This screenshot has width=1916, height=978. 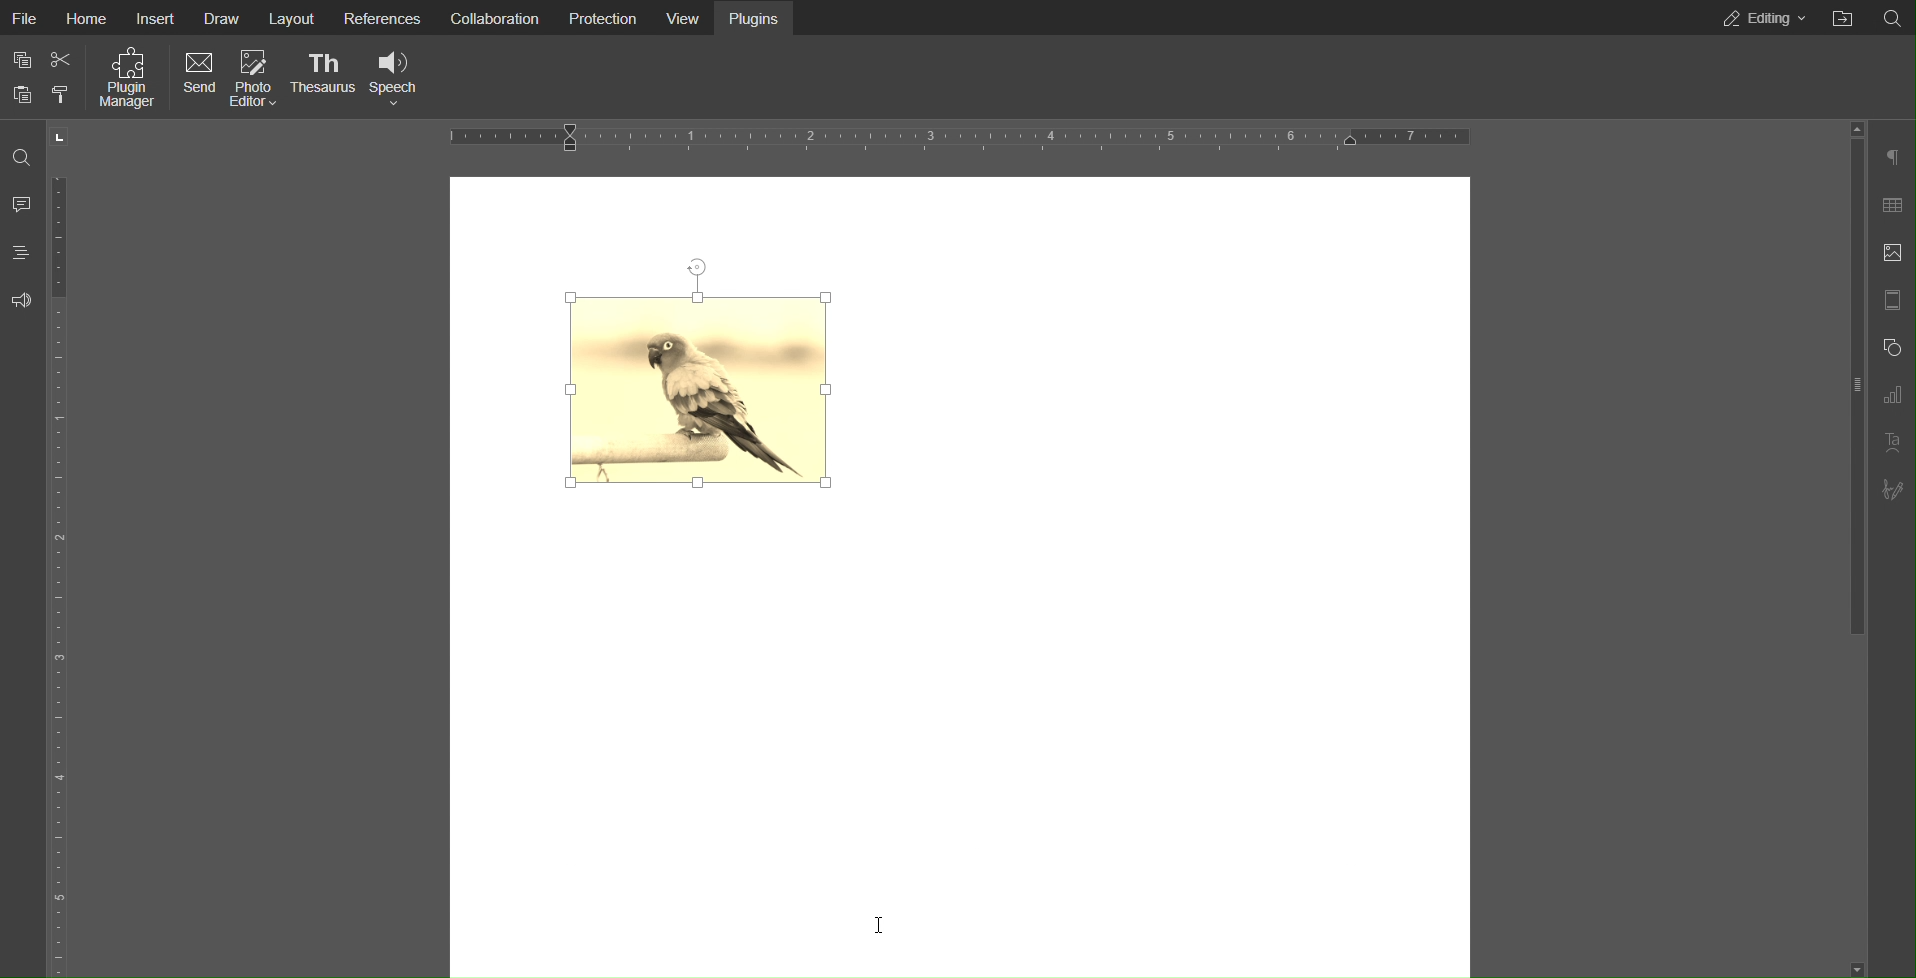 I want to click on Table Settings, so click(x=1894, y=205).